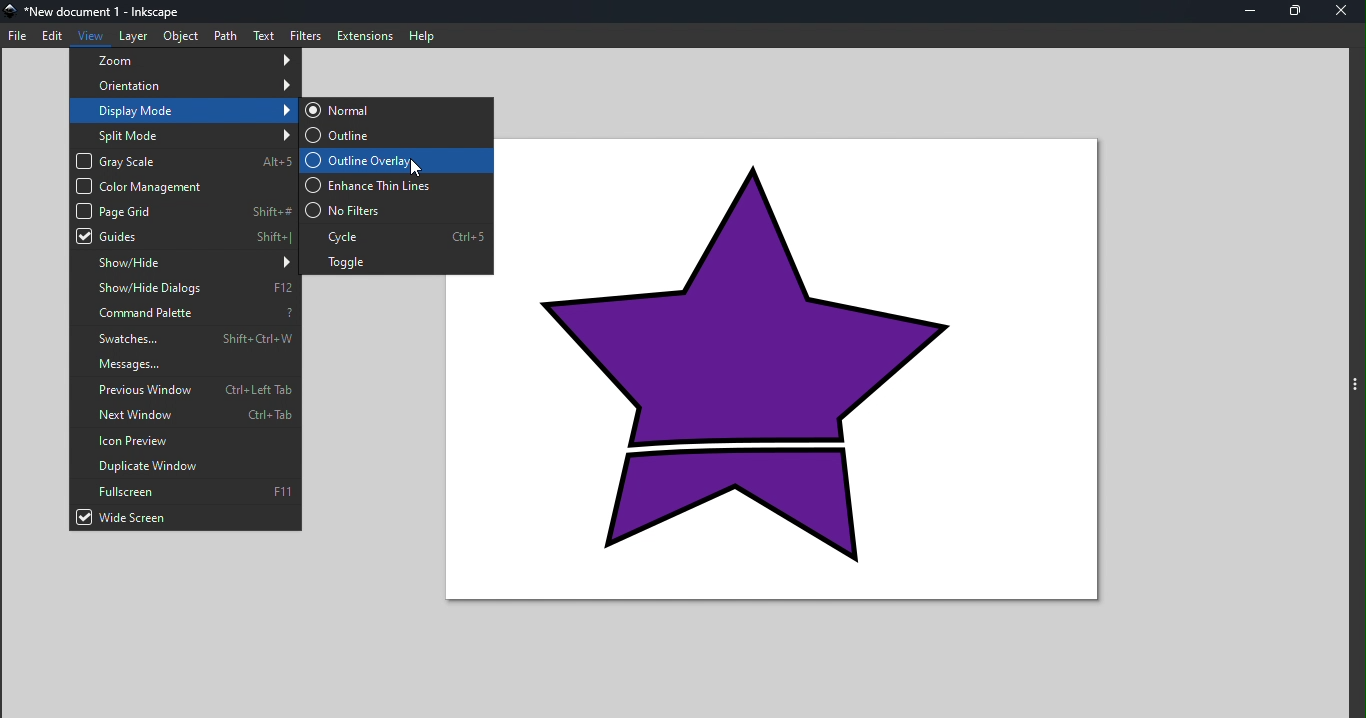  I want to click on Split mode, so click(186, 133).